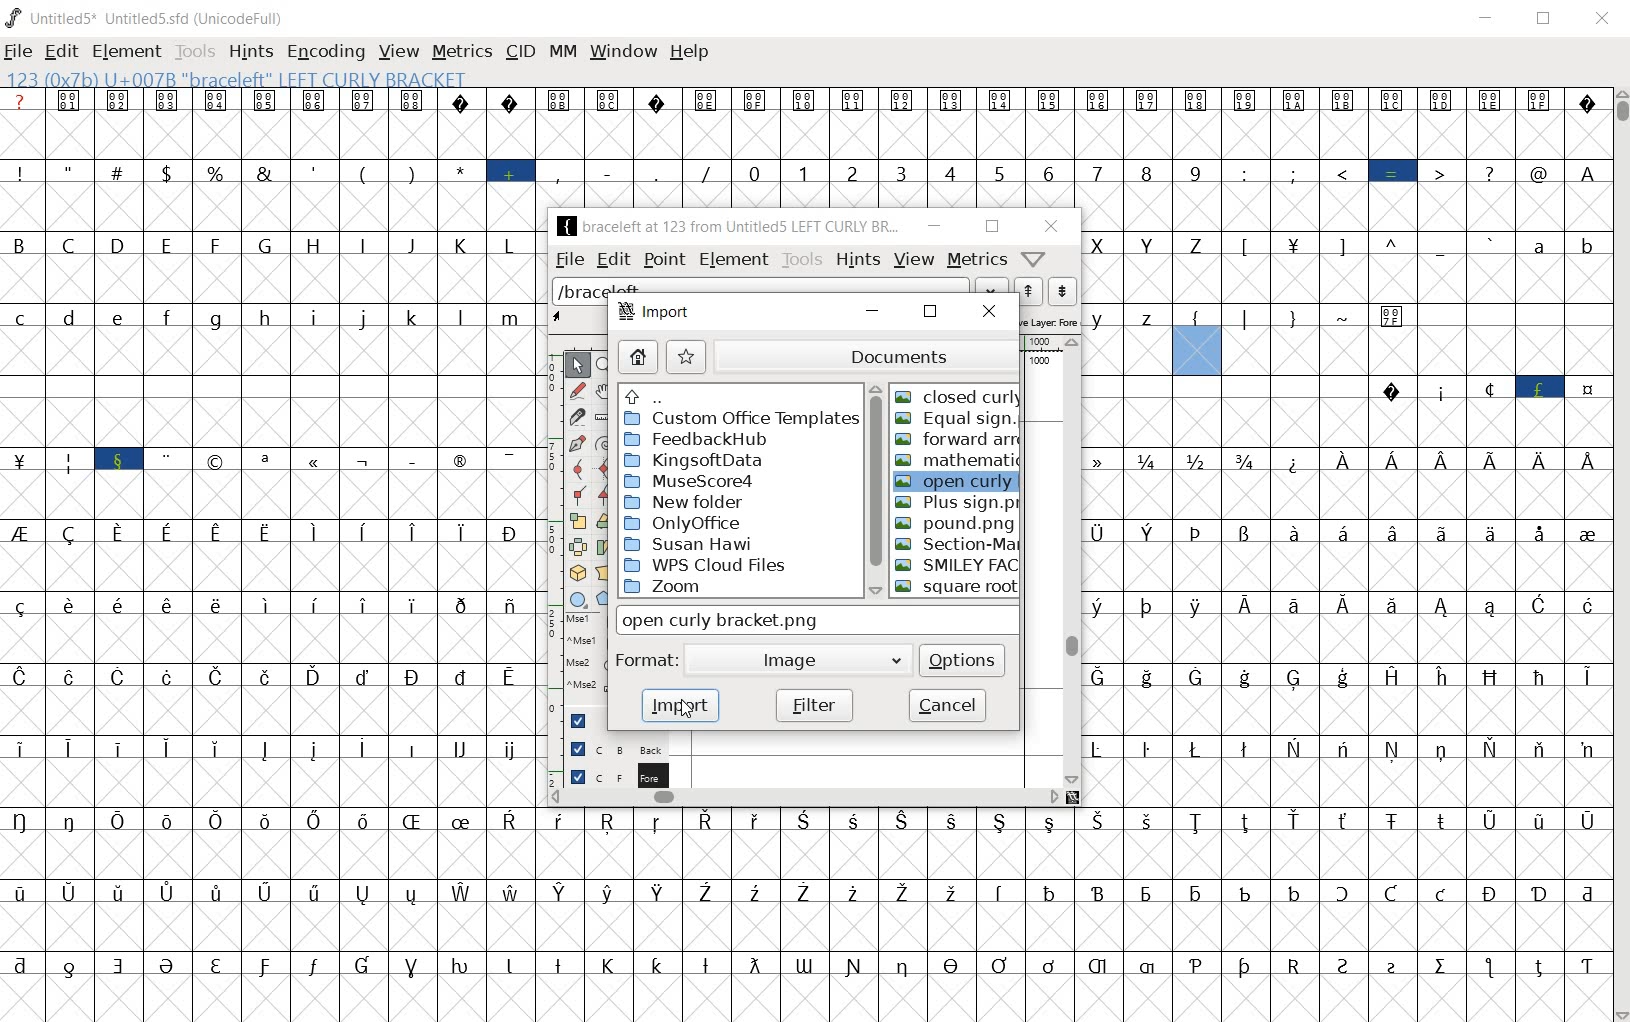  I want to click on flip the selection, so click(576, 547).